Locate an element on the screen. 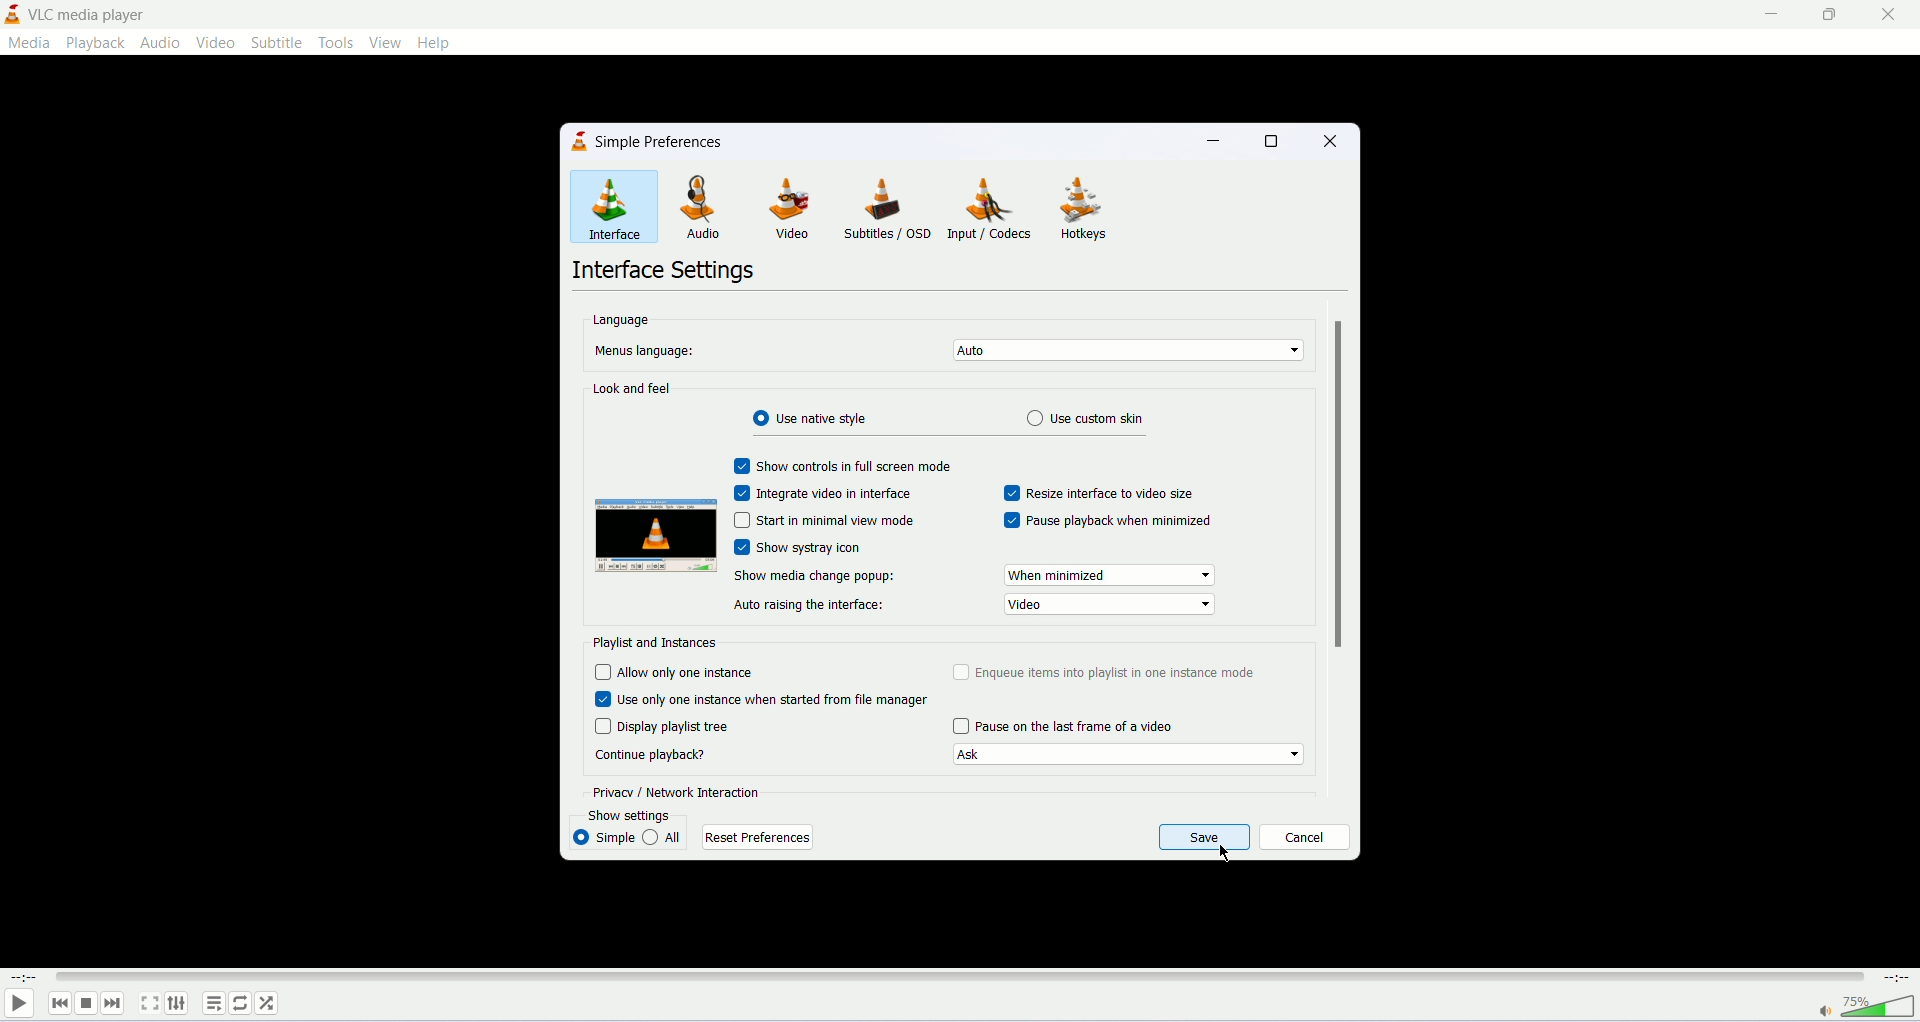 The width and height of the screenshot is (1920, 1022). Checkbox is located at coordinates (742, 491).